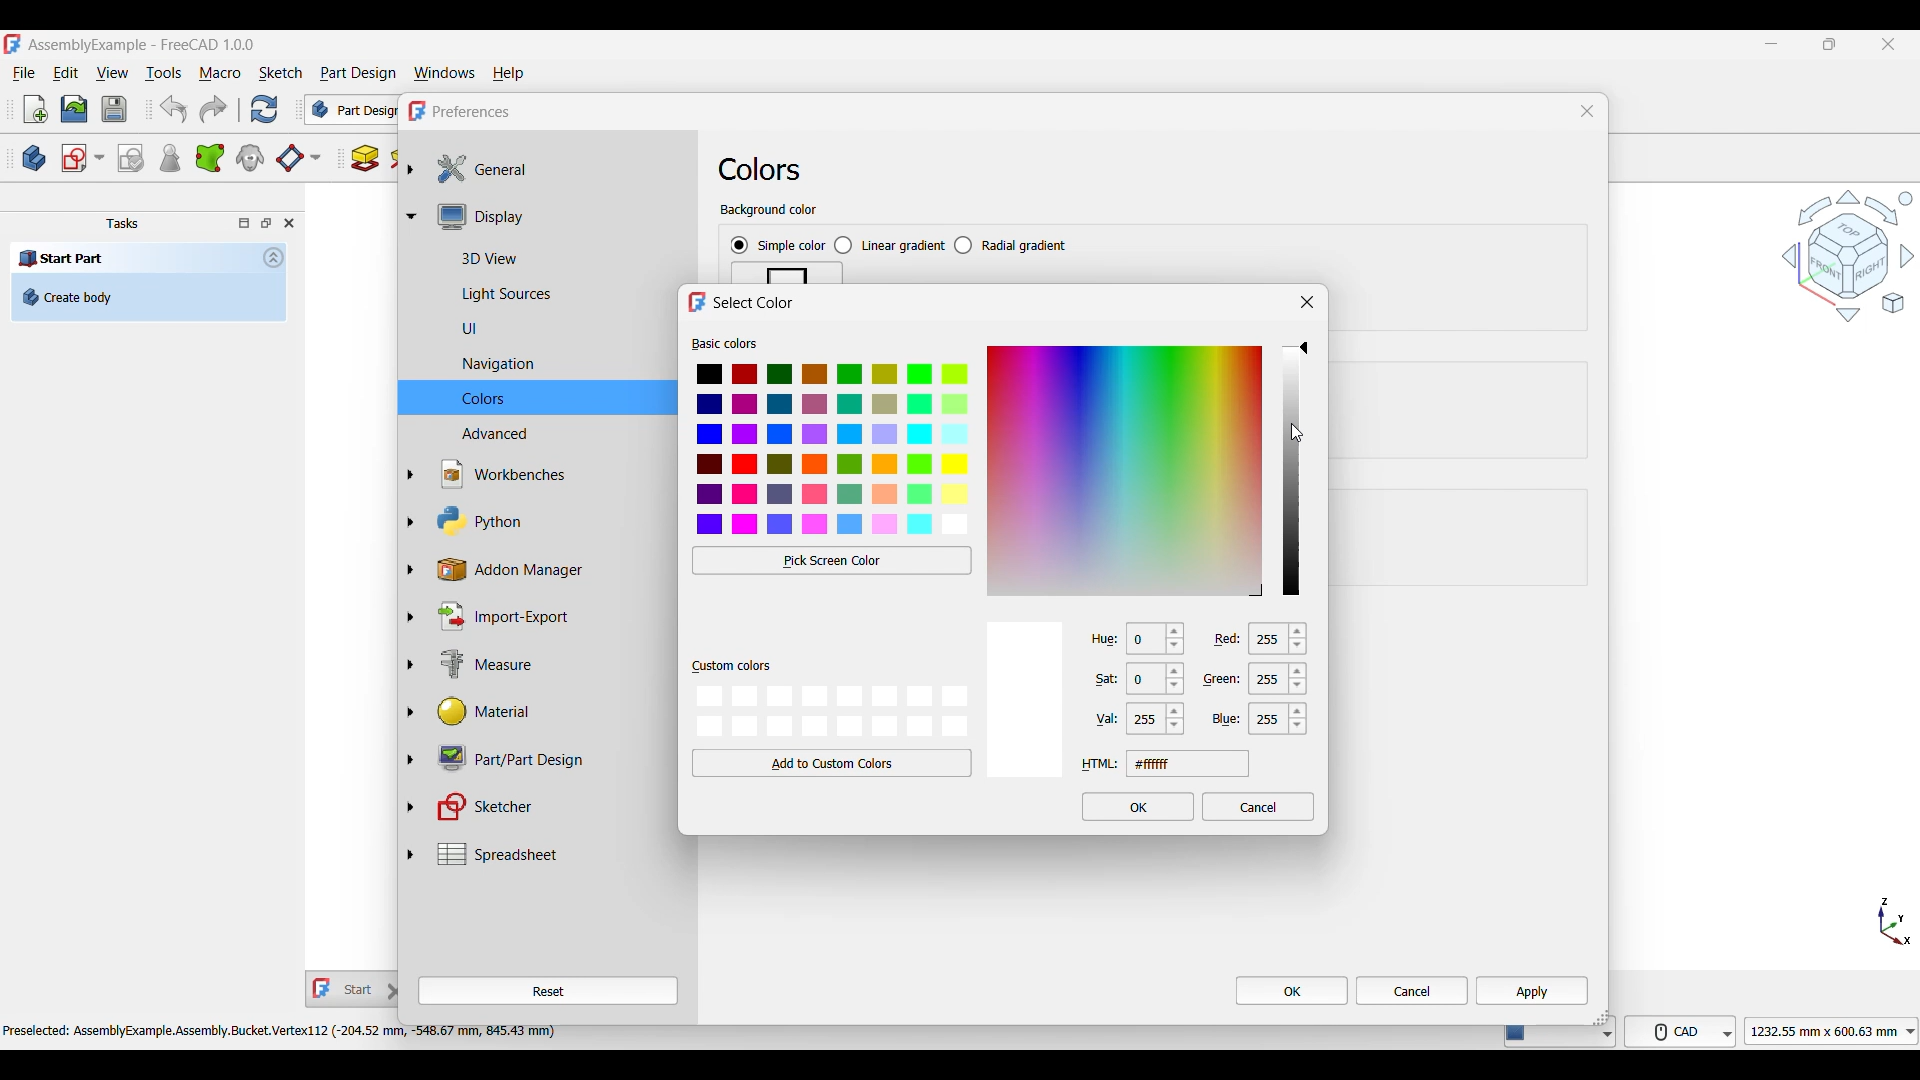  I want to click on Show in smaller tab, so click(1830, 44).